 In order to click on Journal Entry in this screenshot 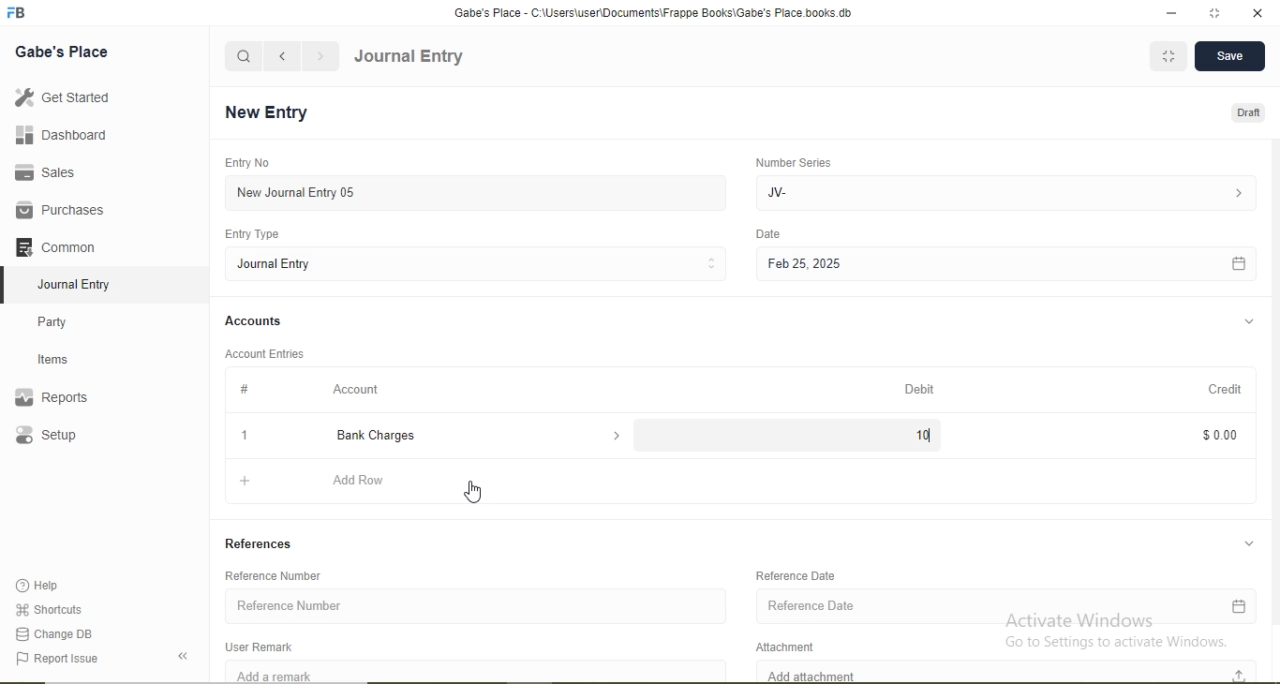, I will do `click(478, 263)`.